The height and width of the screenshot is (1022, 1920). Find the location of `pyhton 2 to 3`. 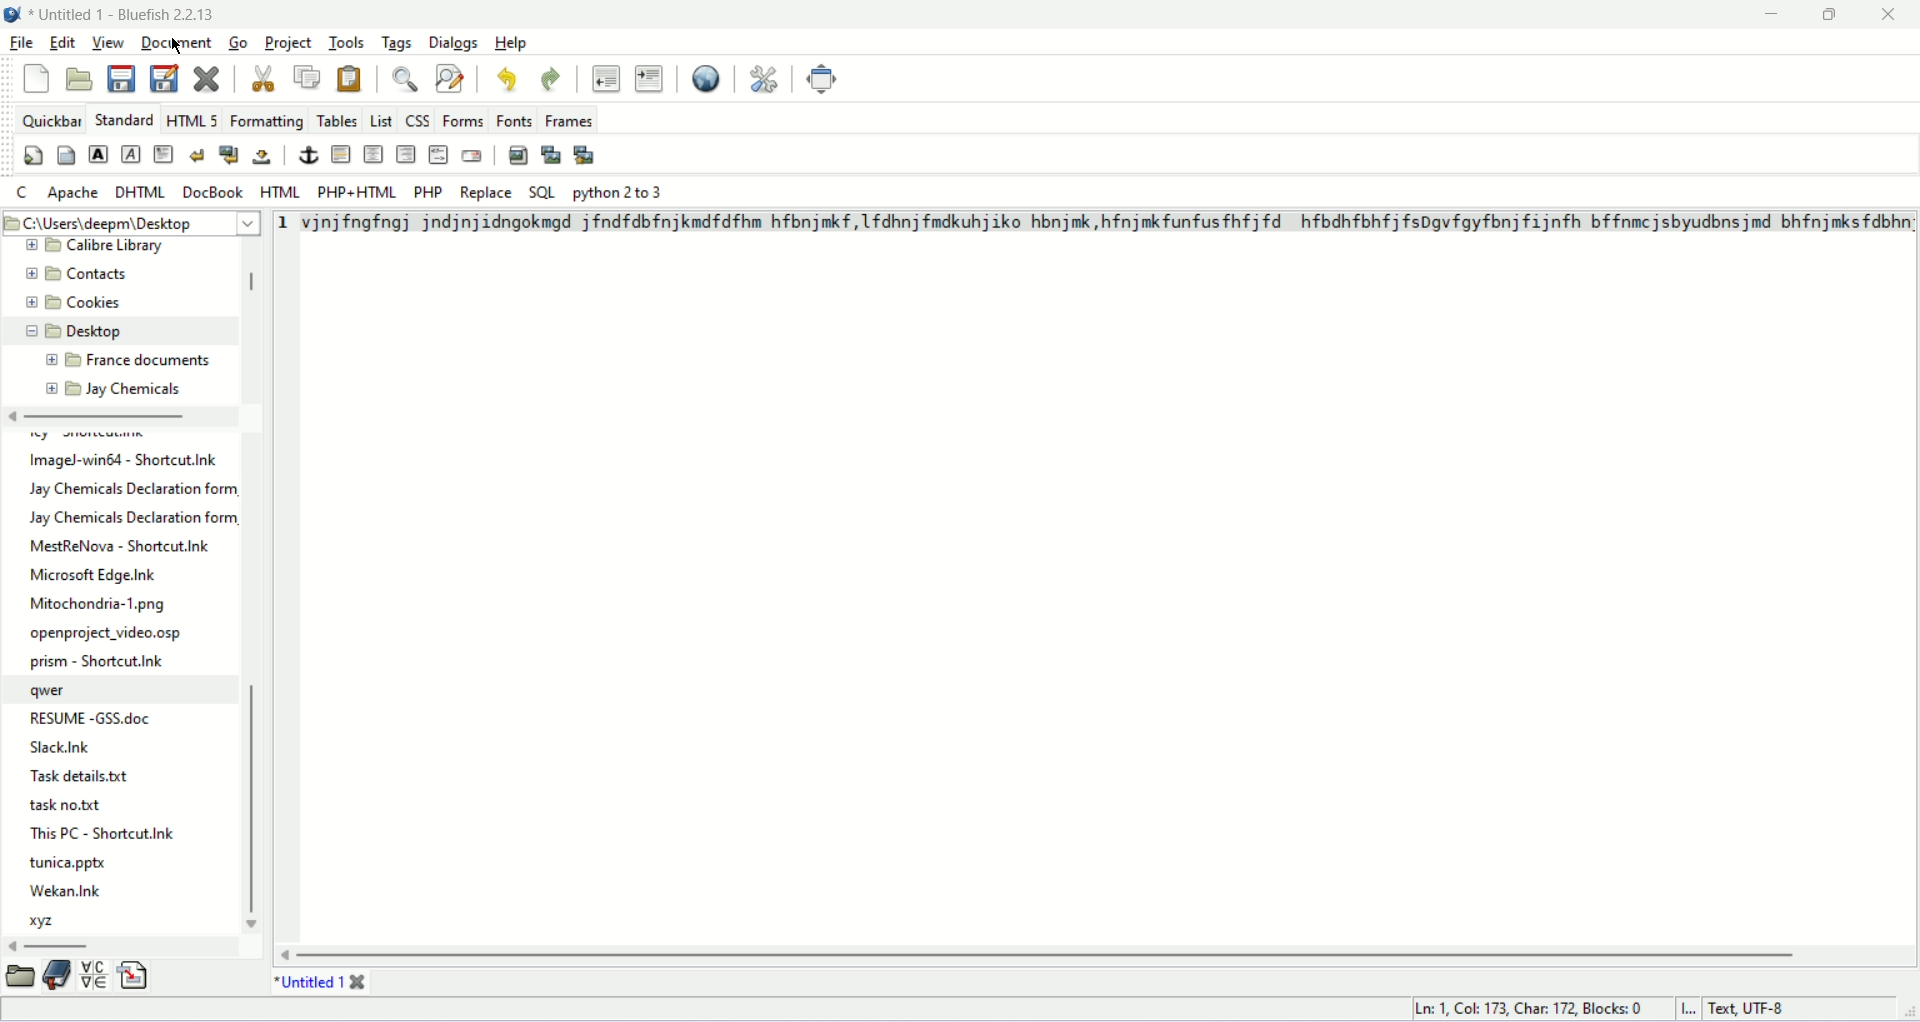

pyhton 2 to 3 is located at coordinates (620, 193).